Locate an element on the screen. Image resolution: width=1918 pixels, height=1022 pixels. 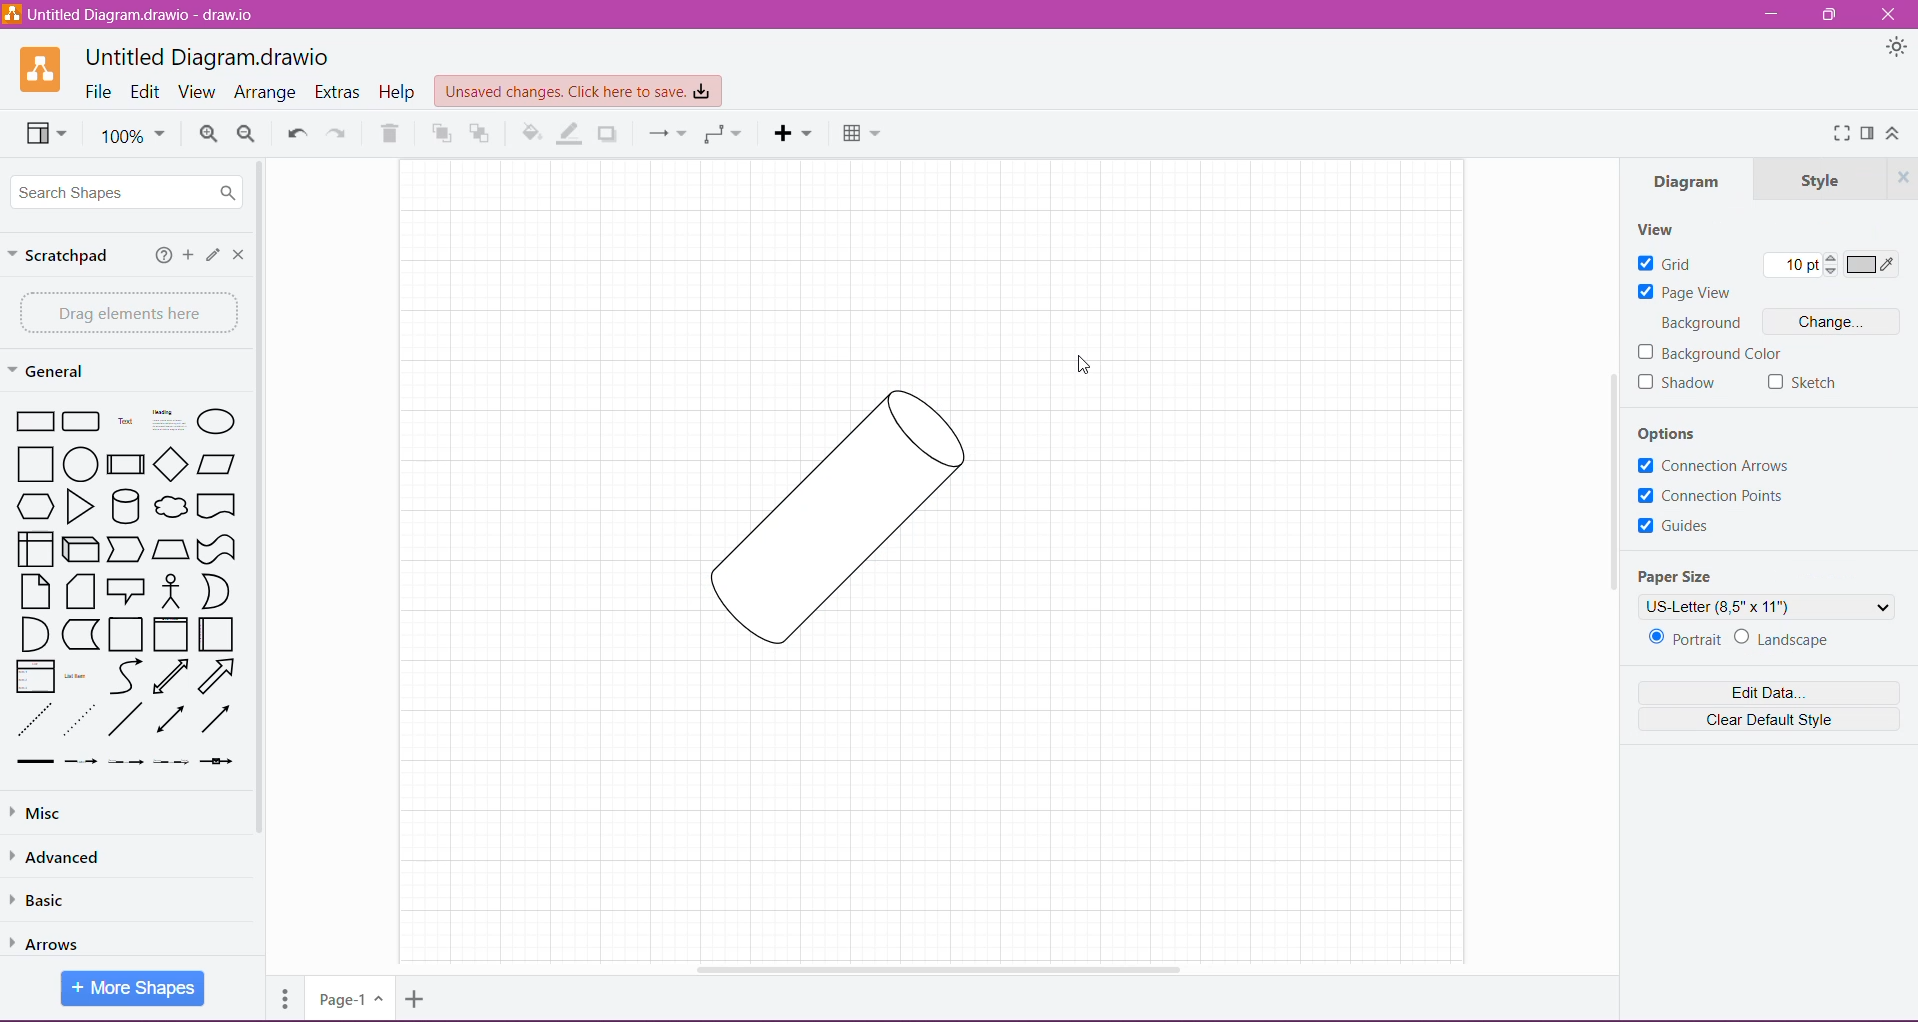
Stretch is located at coordinates (1806, 385).